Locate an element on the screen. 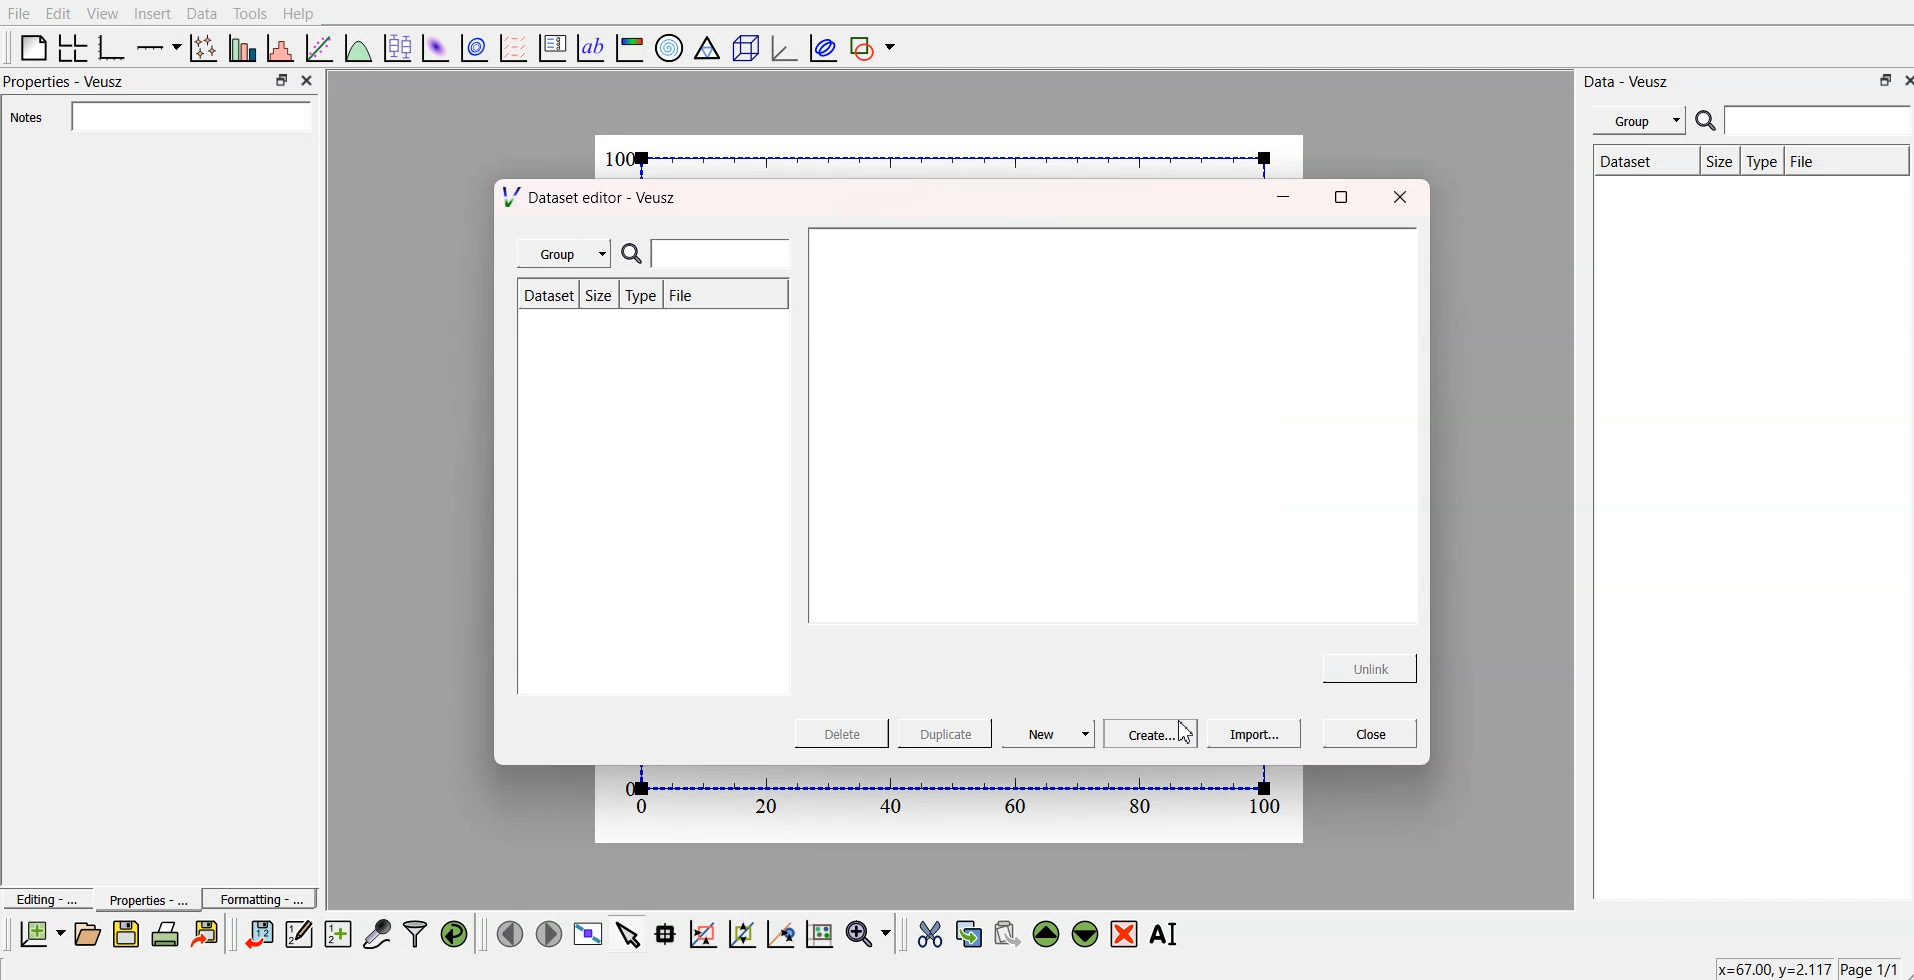 This screenshot has width=1914, height=980. Enter dataset into Veusz is located at coordinates (257, 934).